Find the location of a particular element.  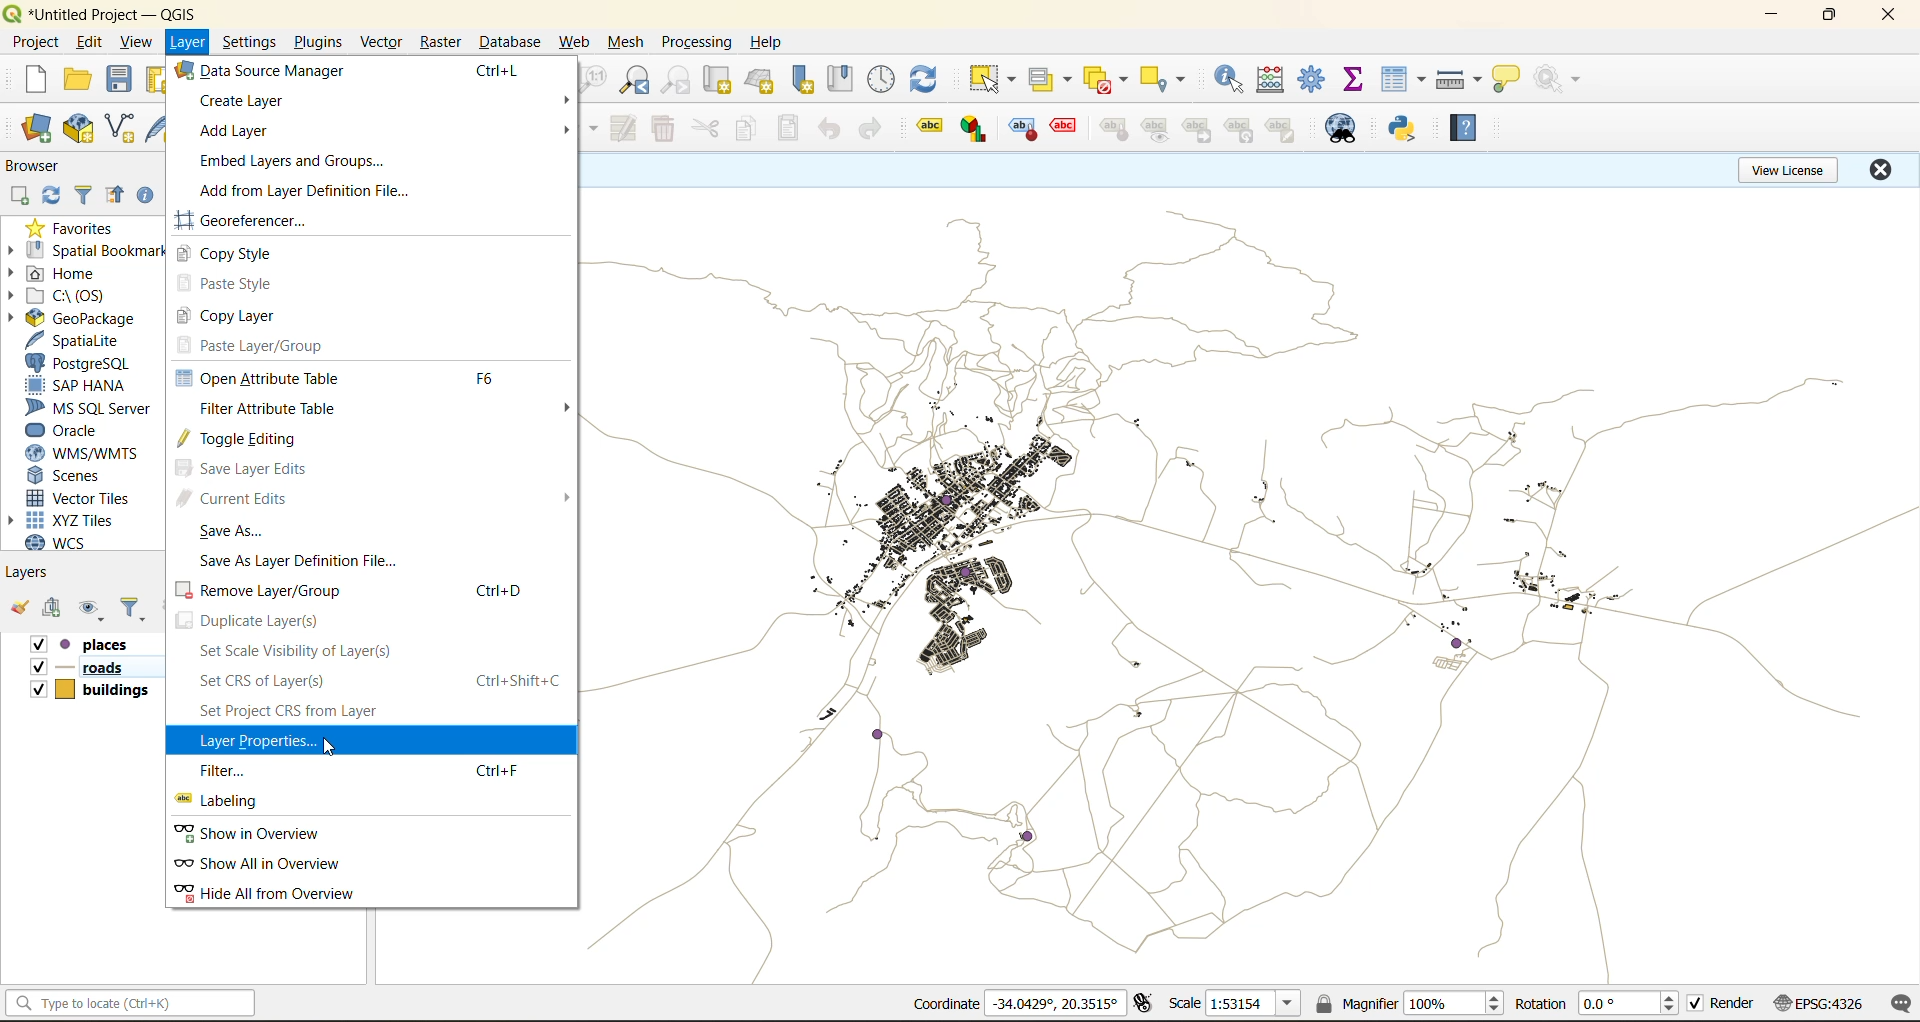

wms is located at coordinates (96, 452).